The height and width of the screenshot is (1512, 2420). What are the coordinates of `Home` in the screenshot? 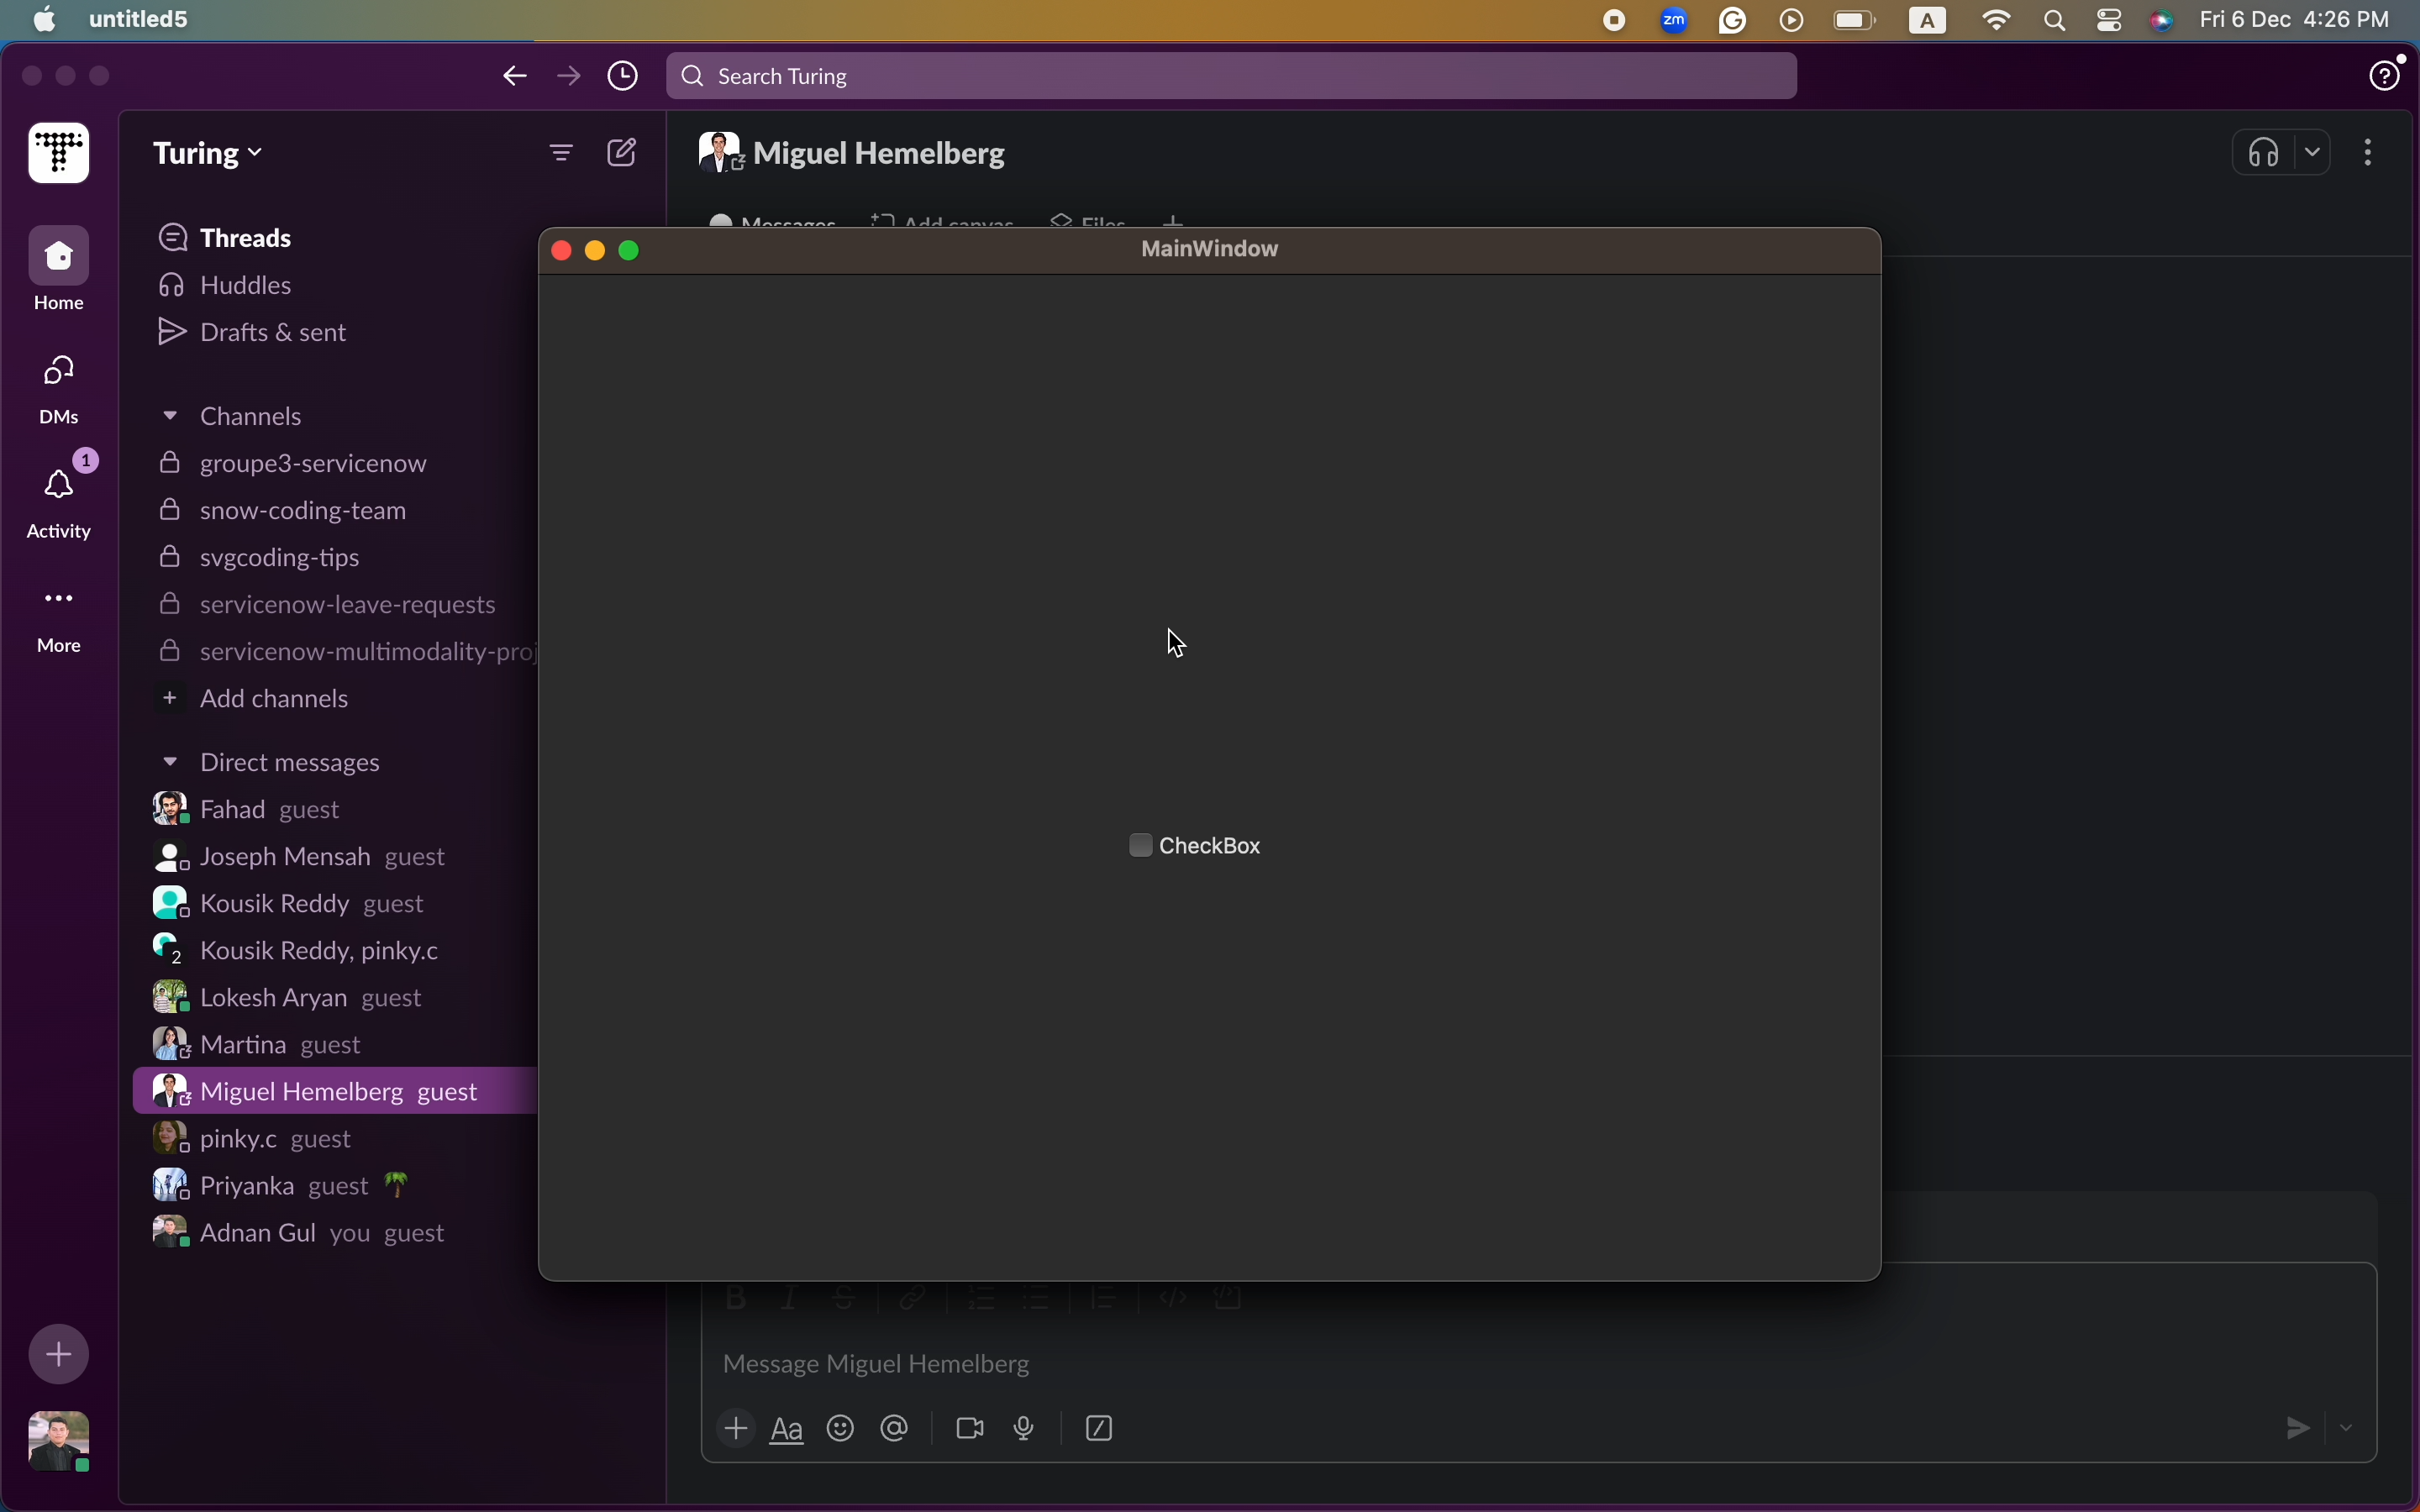 It's located at (60, 272).